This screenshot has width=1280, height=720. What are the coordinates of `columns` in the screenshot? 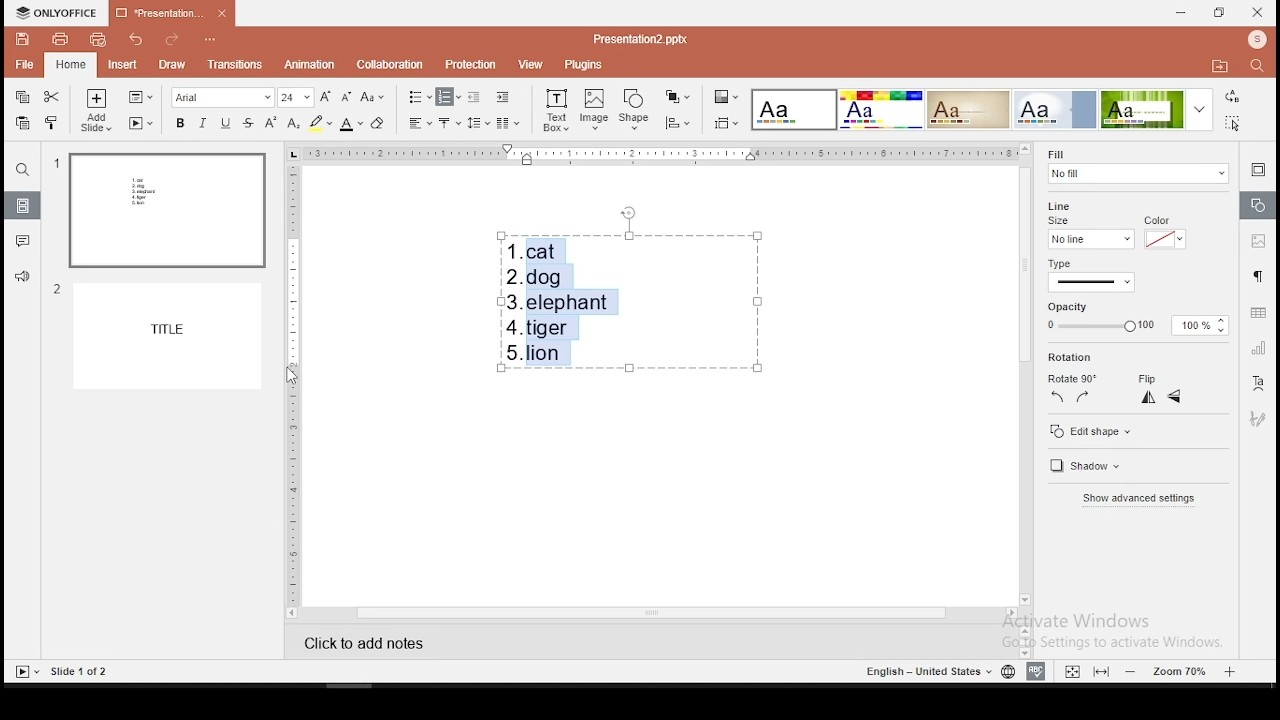 It's located at (506, 122).